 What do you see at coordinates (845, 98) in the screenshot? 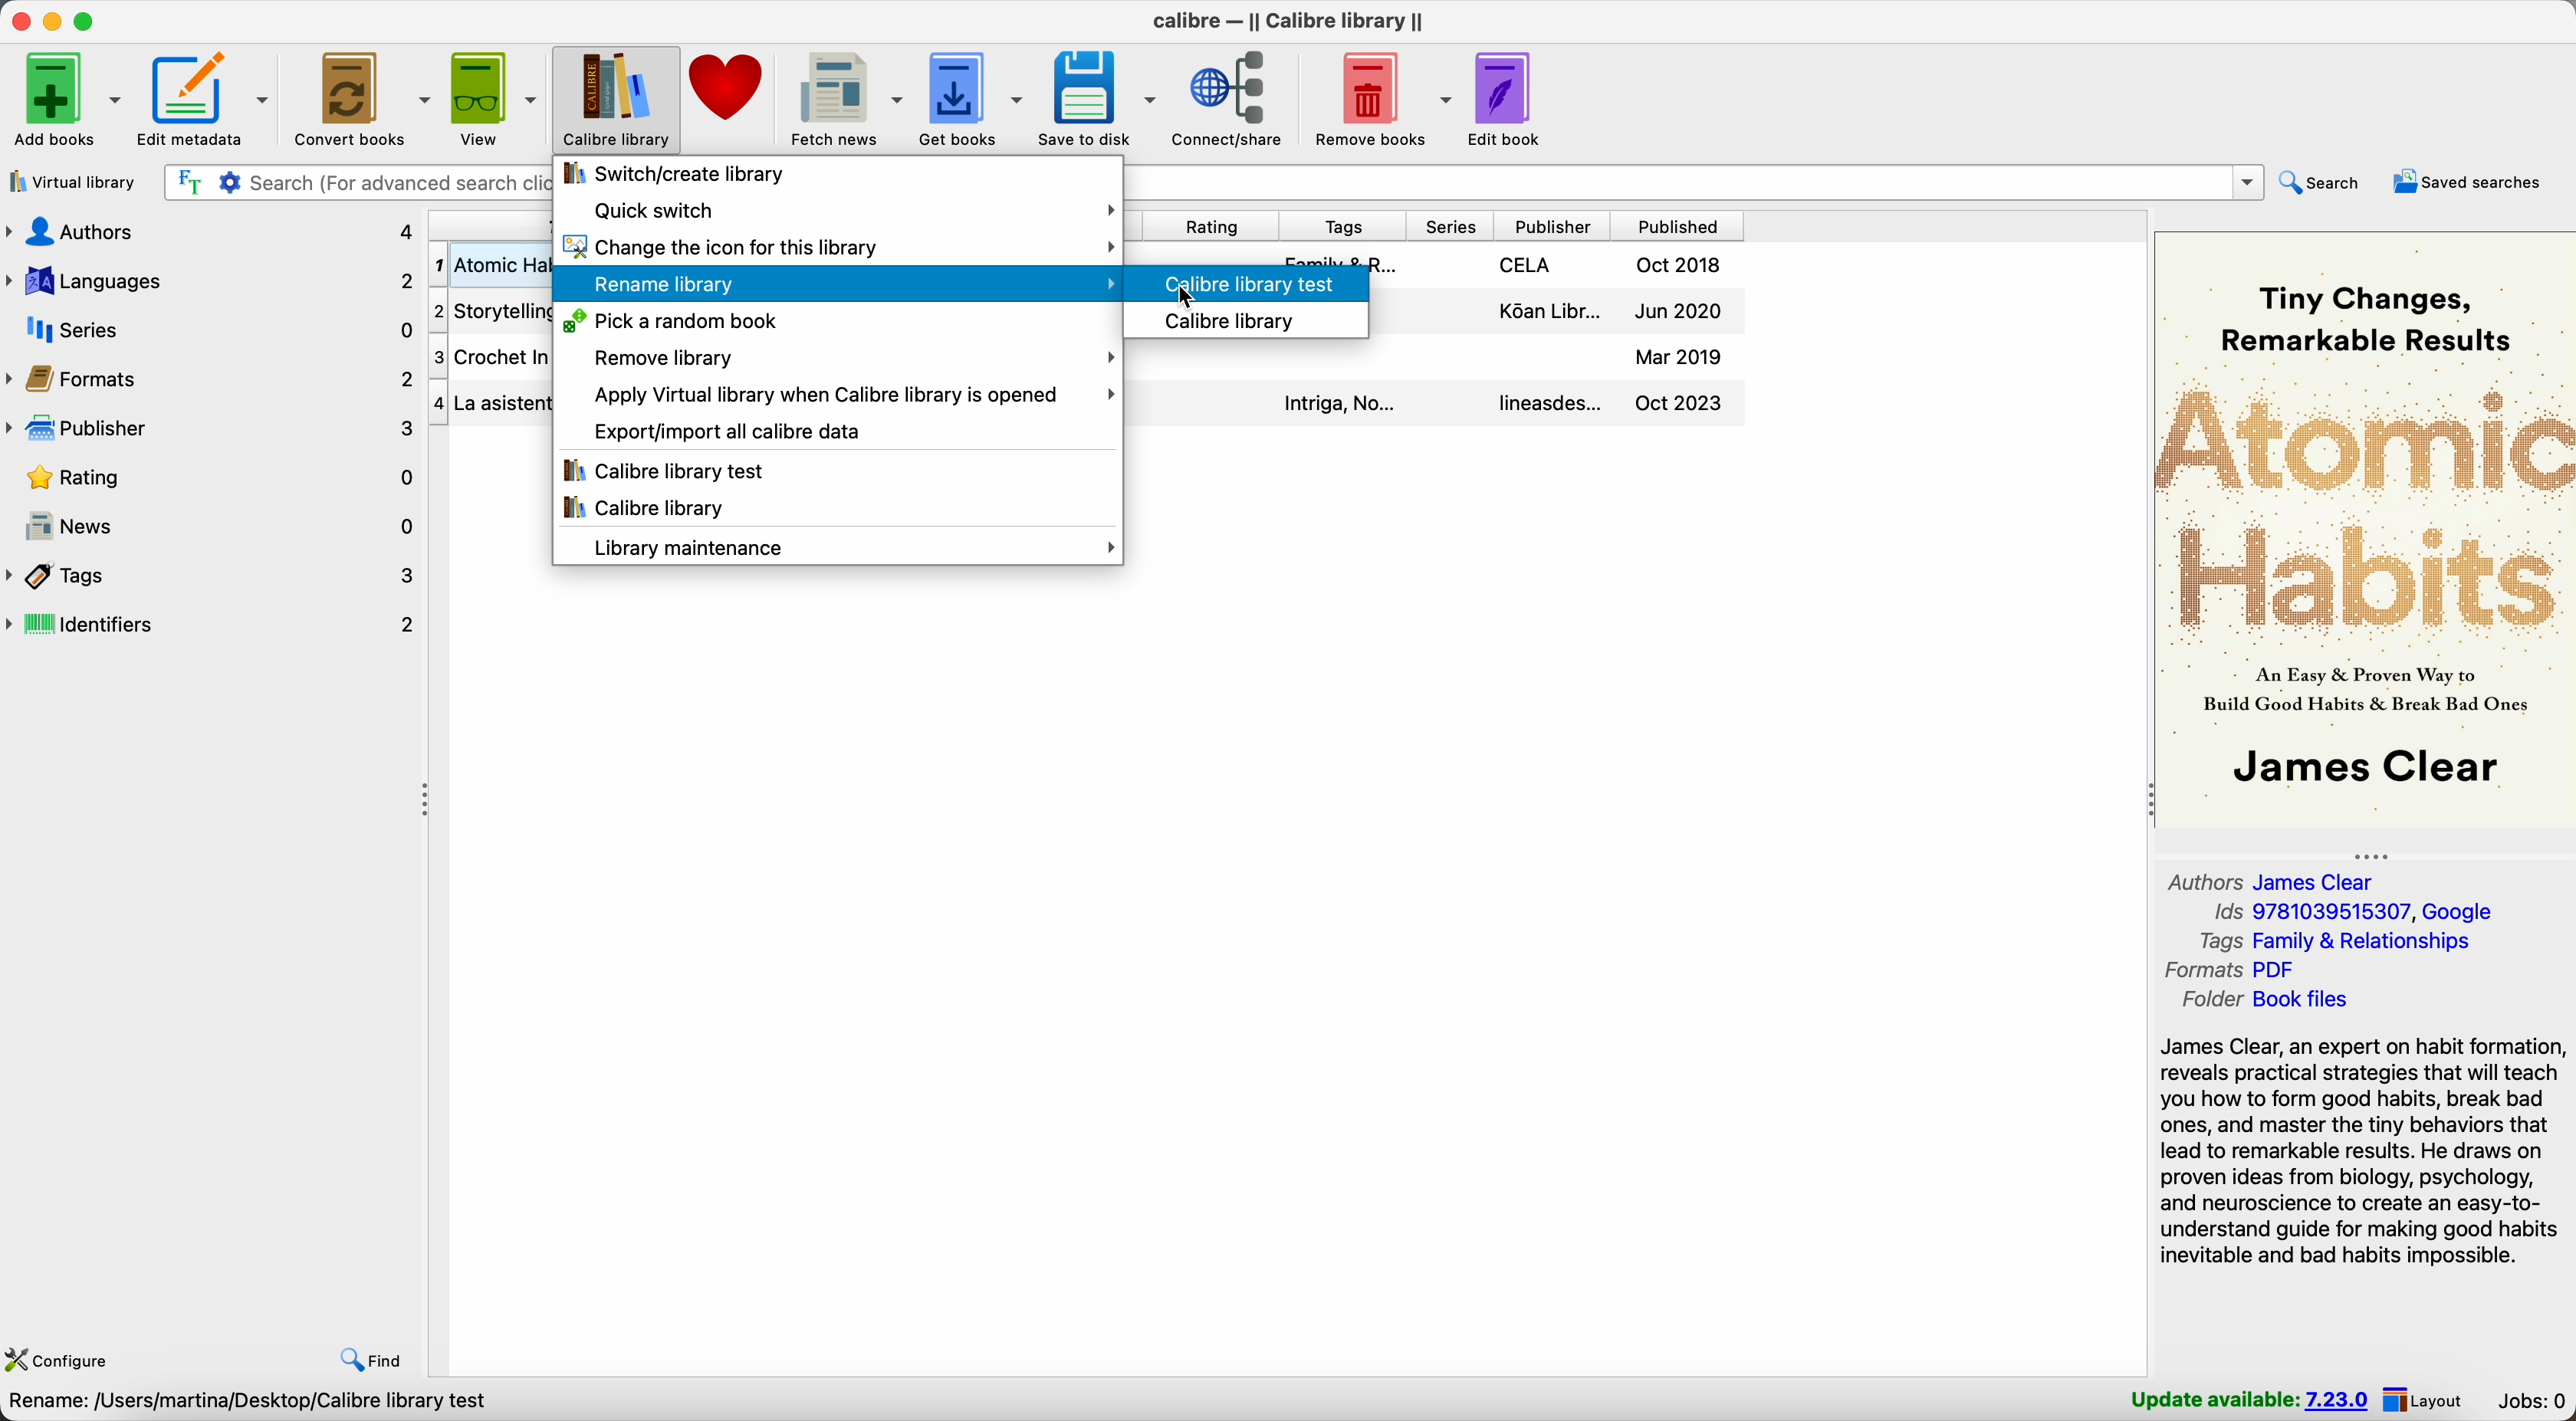
I see `fetch news` at bounding box center [845, 98].